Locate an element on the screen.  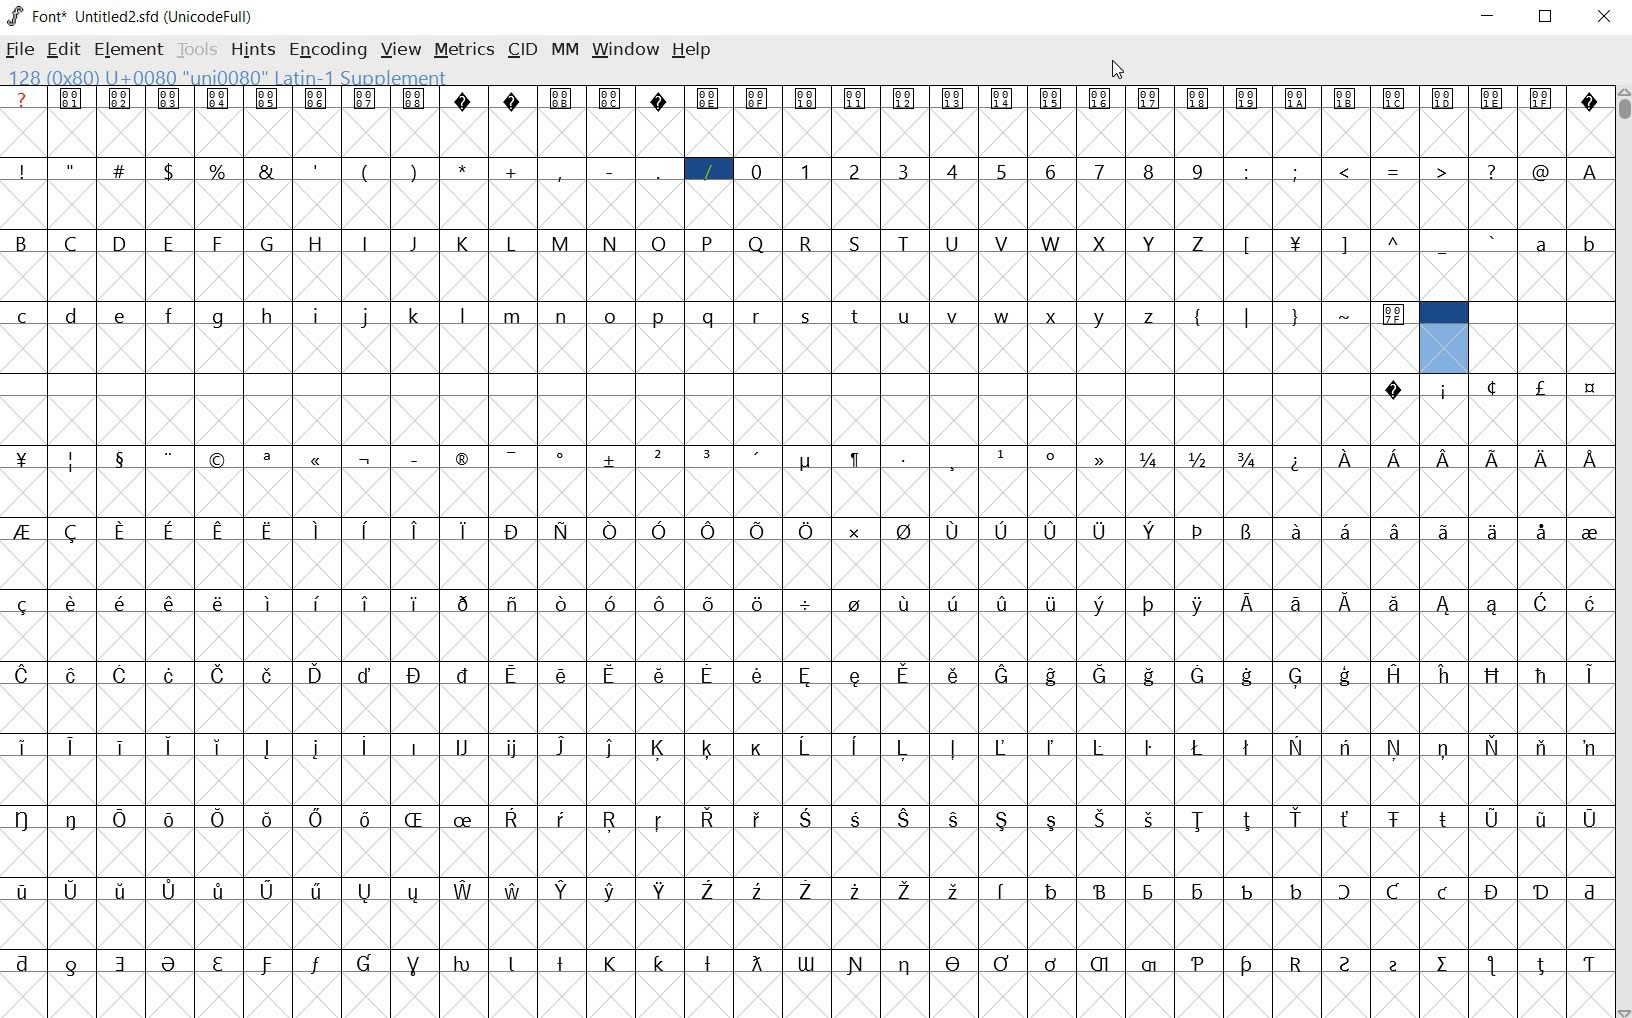
Y is located at coordinates (1150, 241).